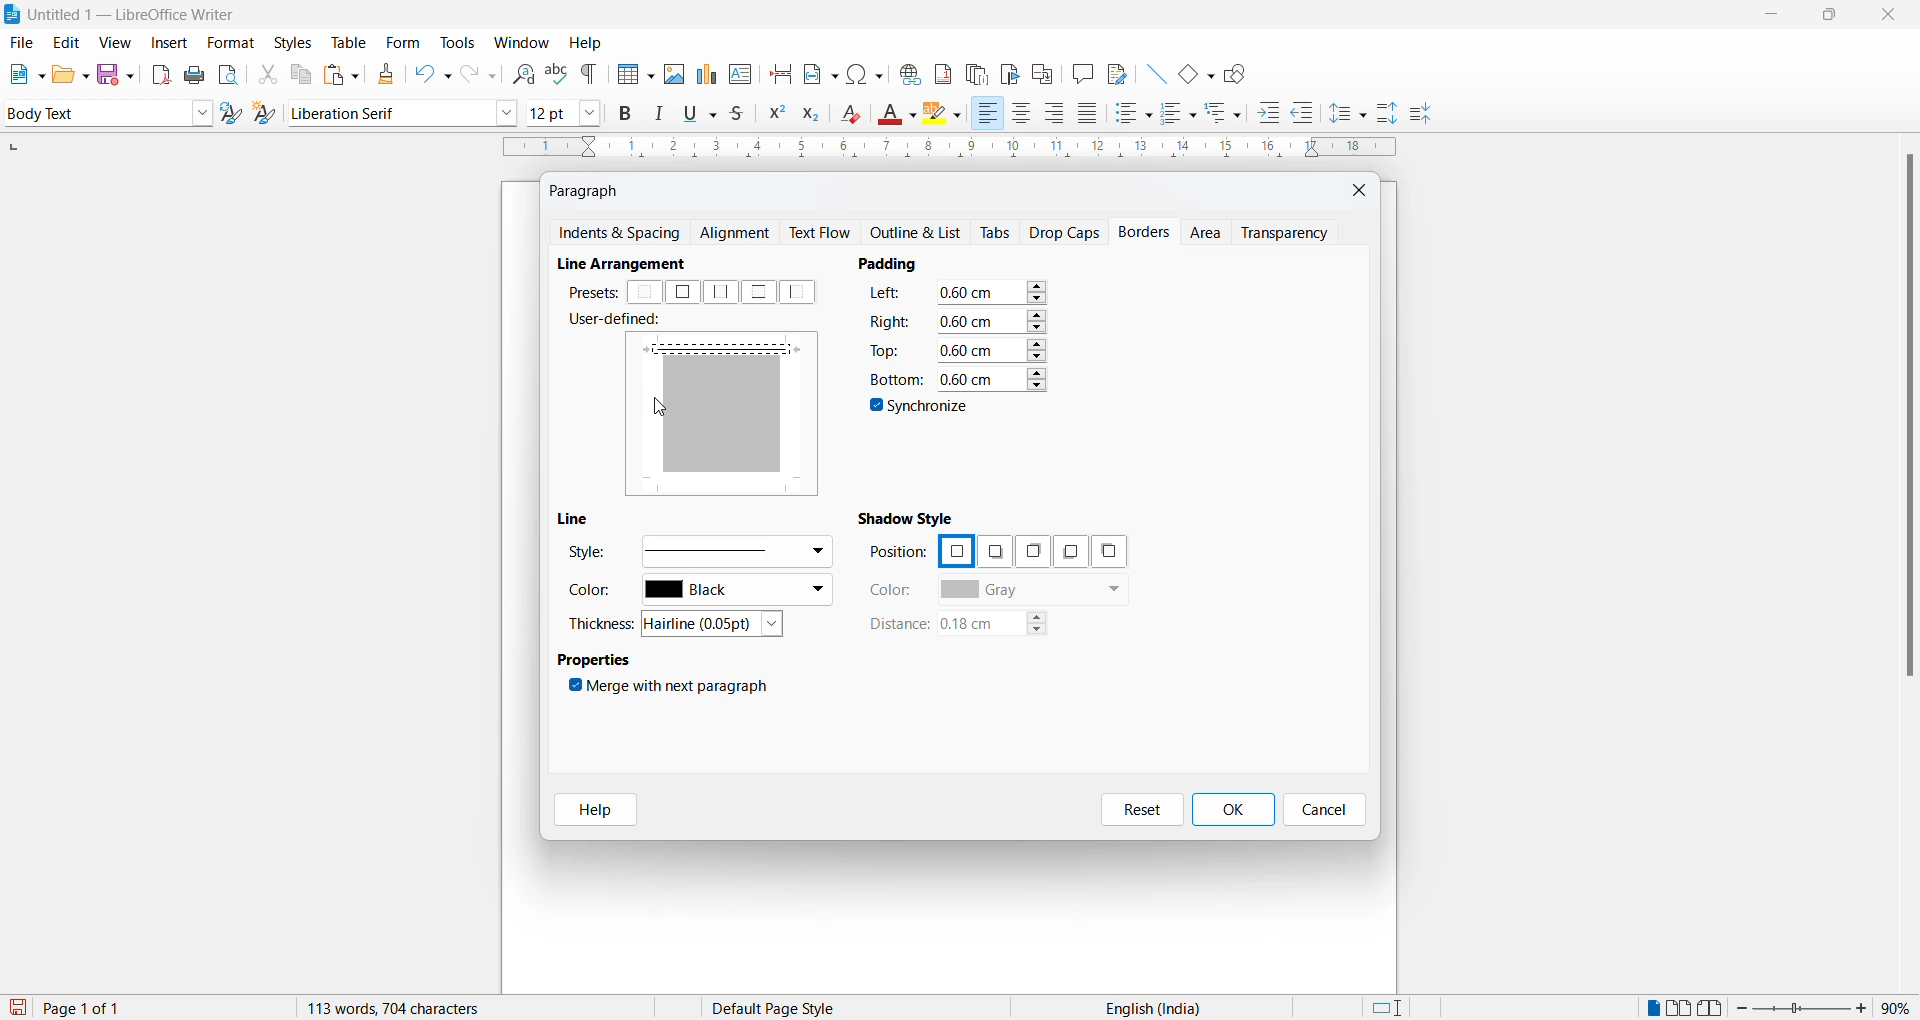 The image size is (1920, 1020). Describe the element at coordinates (863, 71) in the screenshot. I see `insert special character` at that location.